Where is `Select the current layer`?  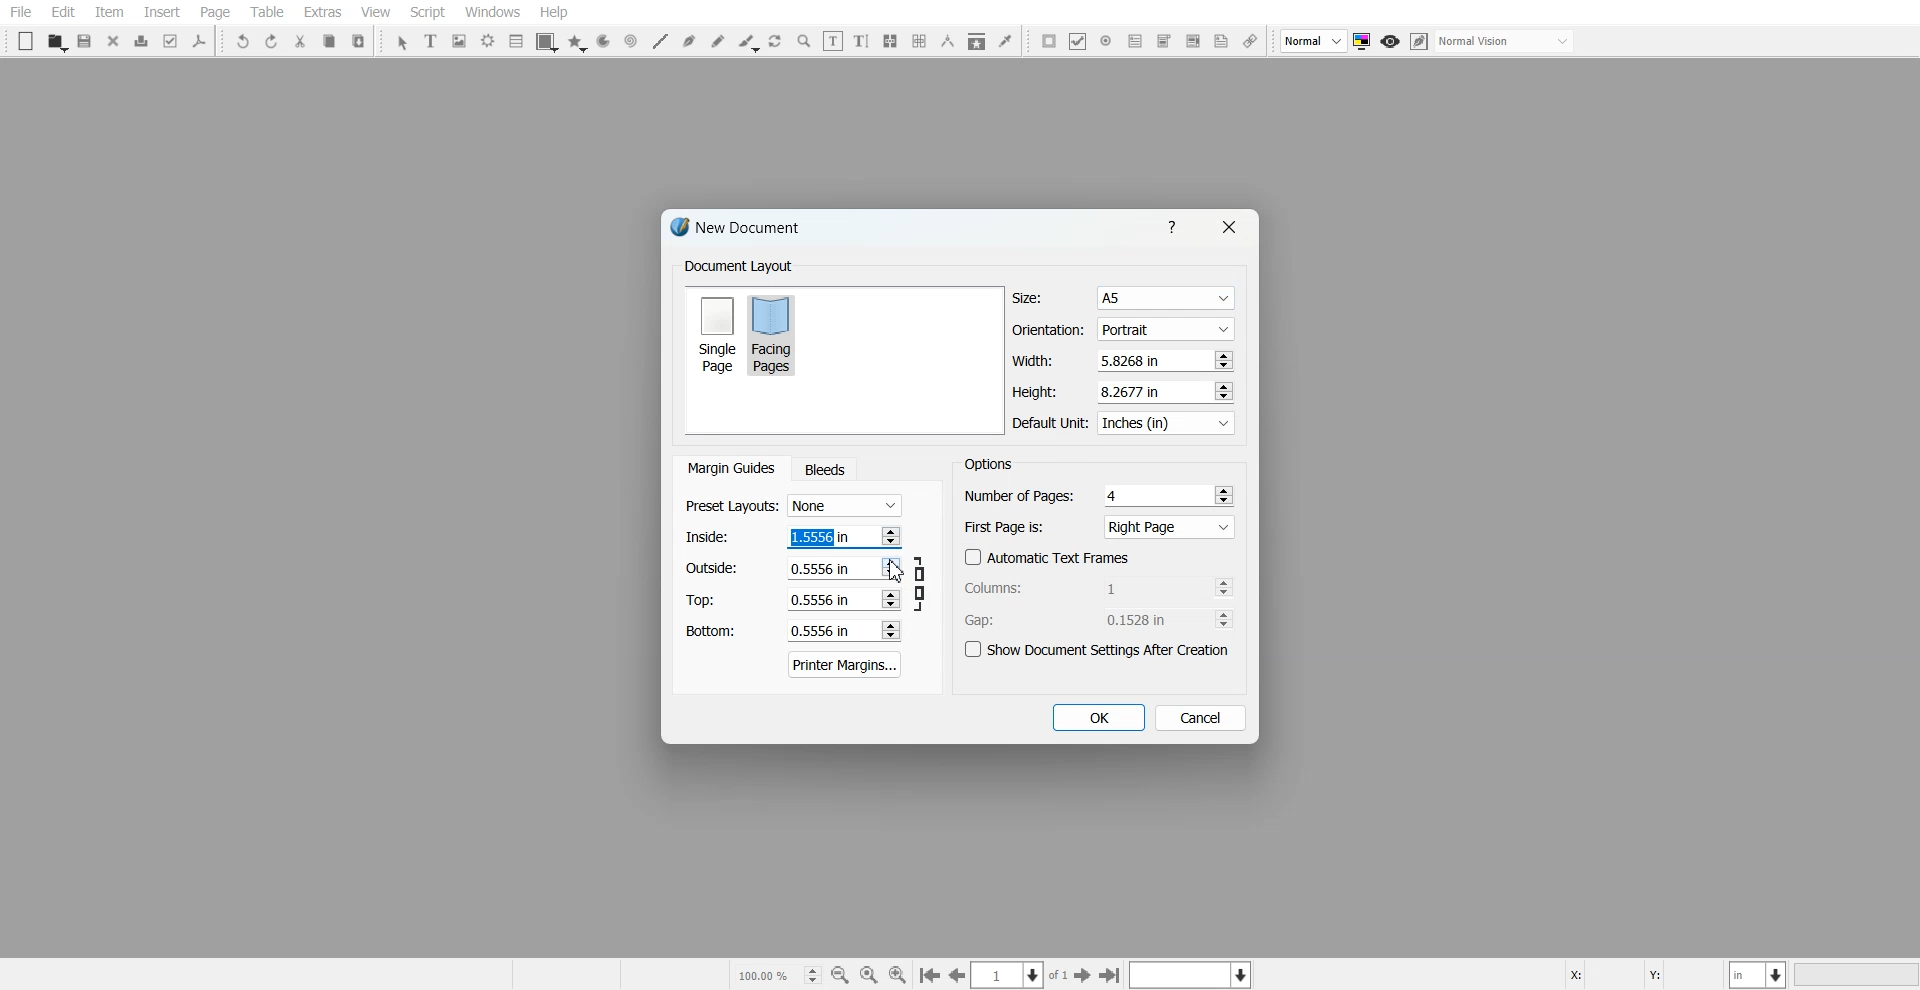
Select the current layer is located at coordinates (1193, 974).